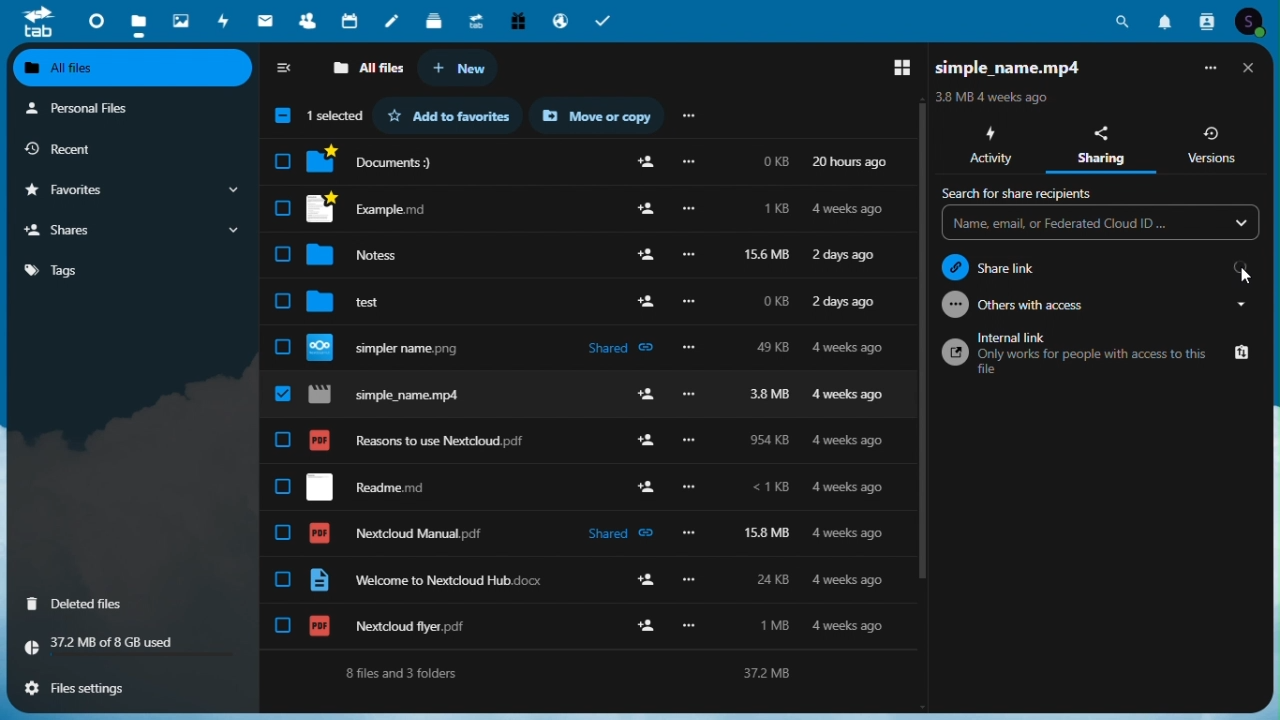  What do you see at coordinates (1100, 225) in the screenshot?
I see `Drop down` at bounding box center [1100, 225].